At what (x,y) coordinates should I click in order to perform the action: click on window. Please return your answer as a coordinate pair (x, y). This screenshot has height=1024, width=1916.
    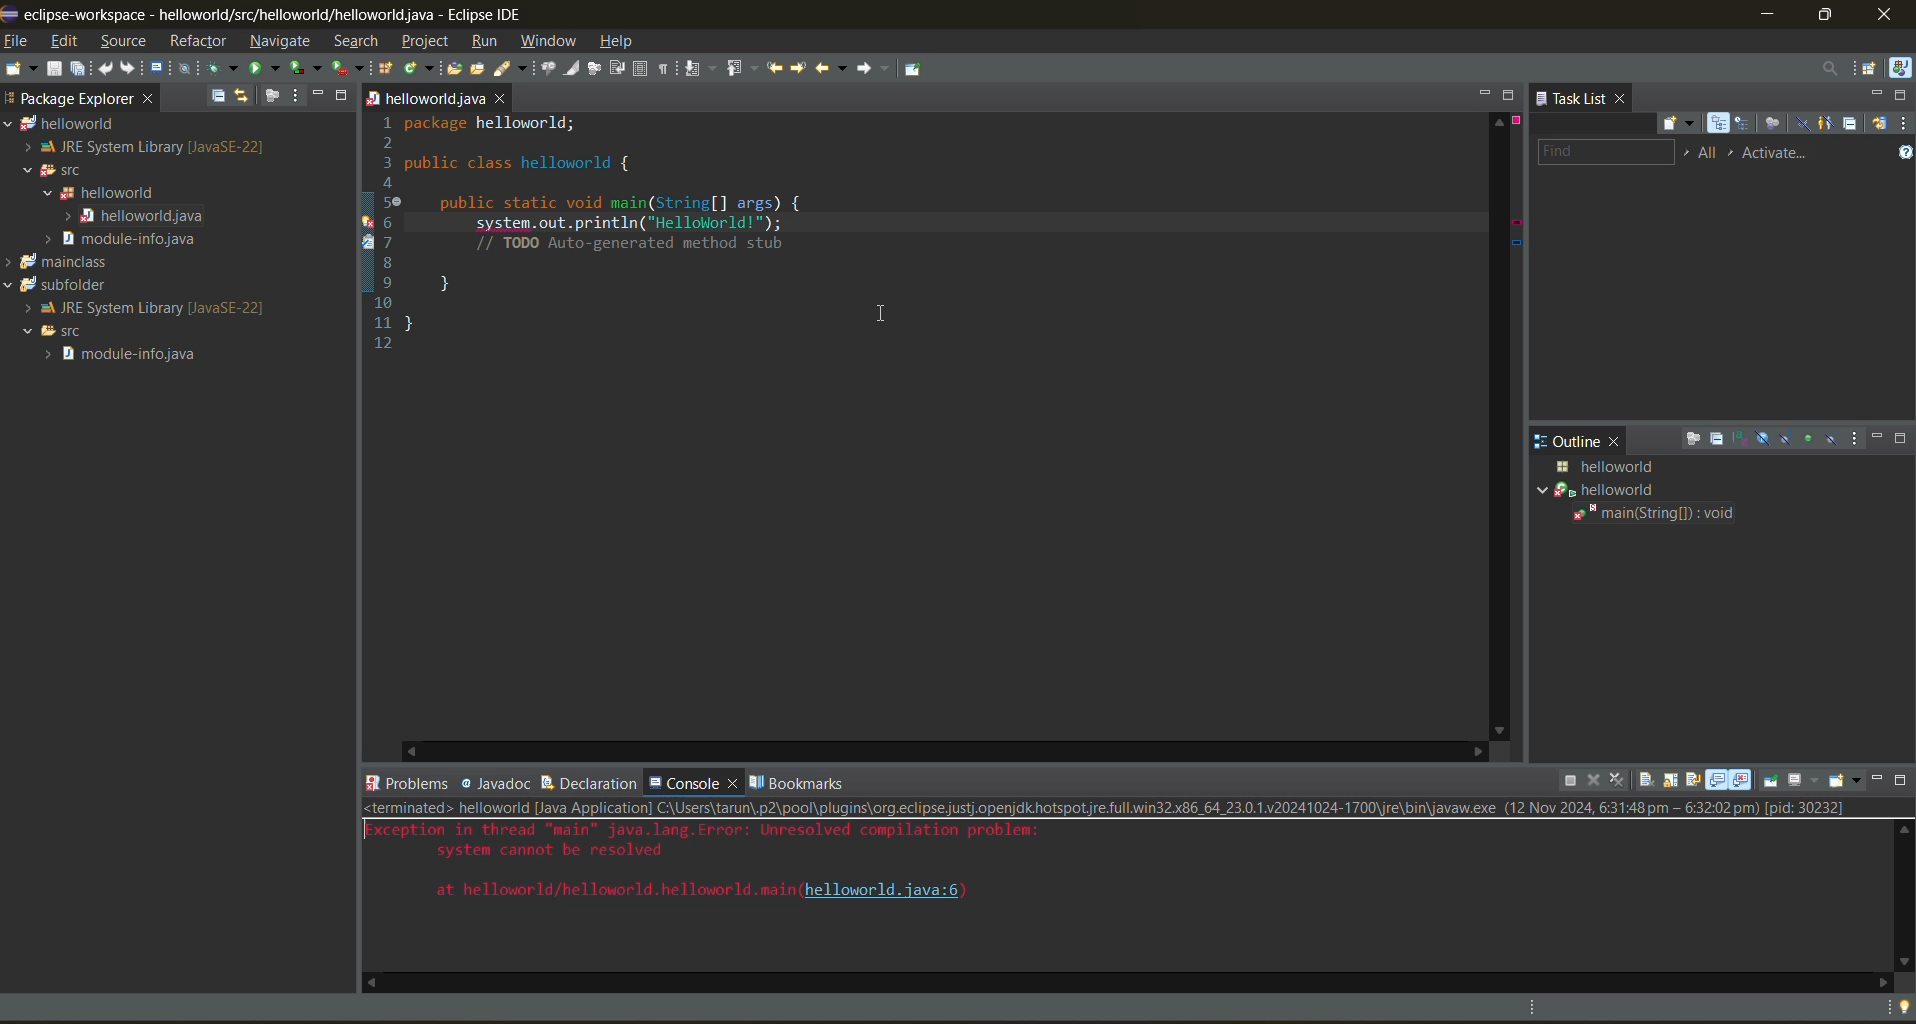
    Looking at the image, I should click on (545, 40).